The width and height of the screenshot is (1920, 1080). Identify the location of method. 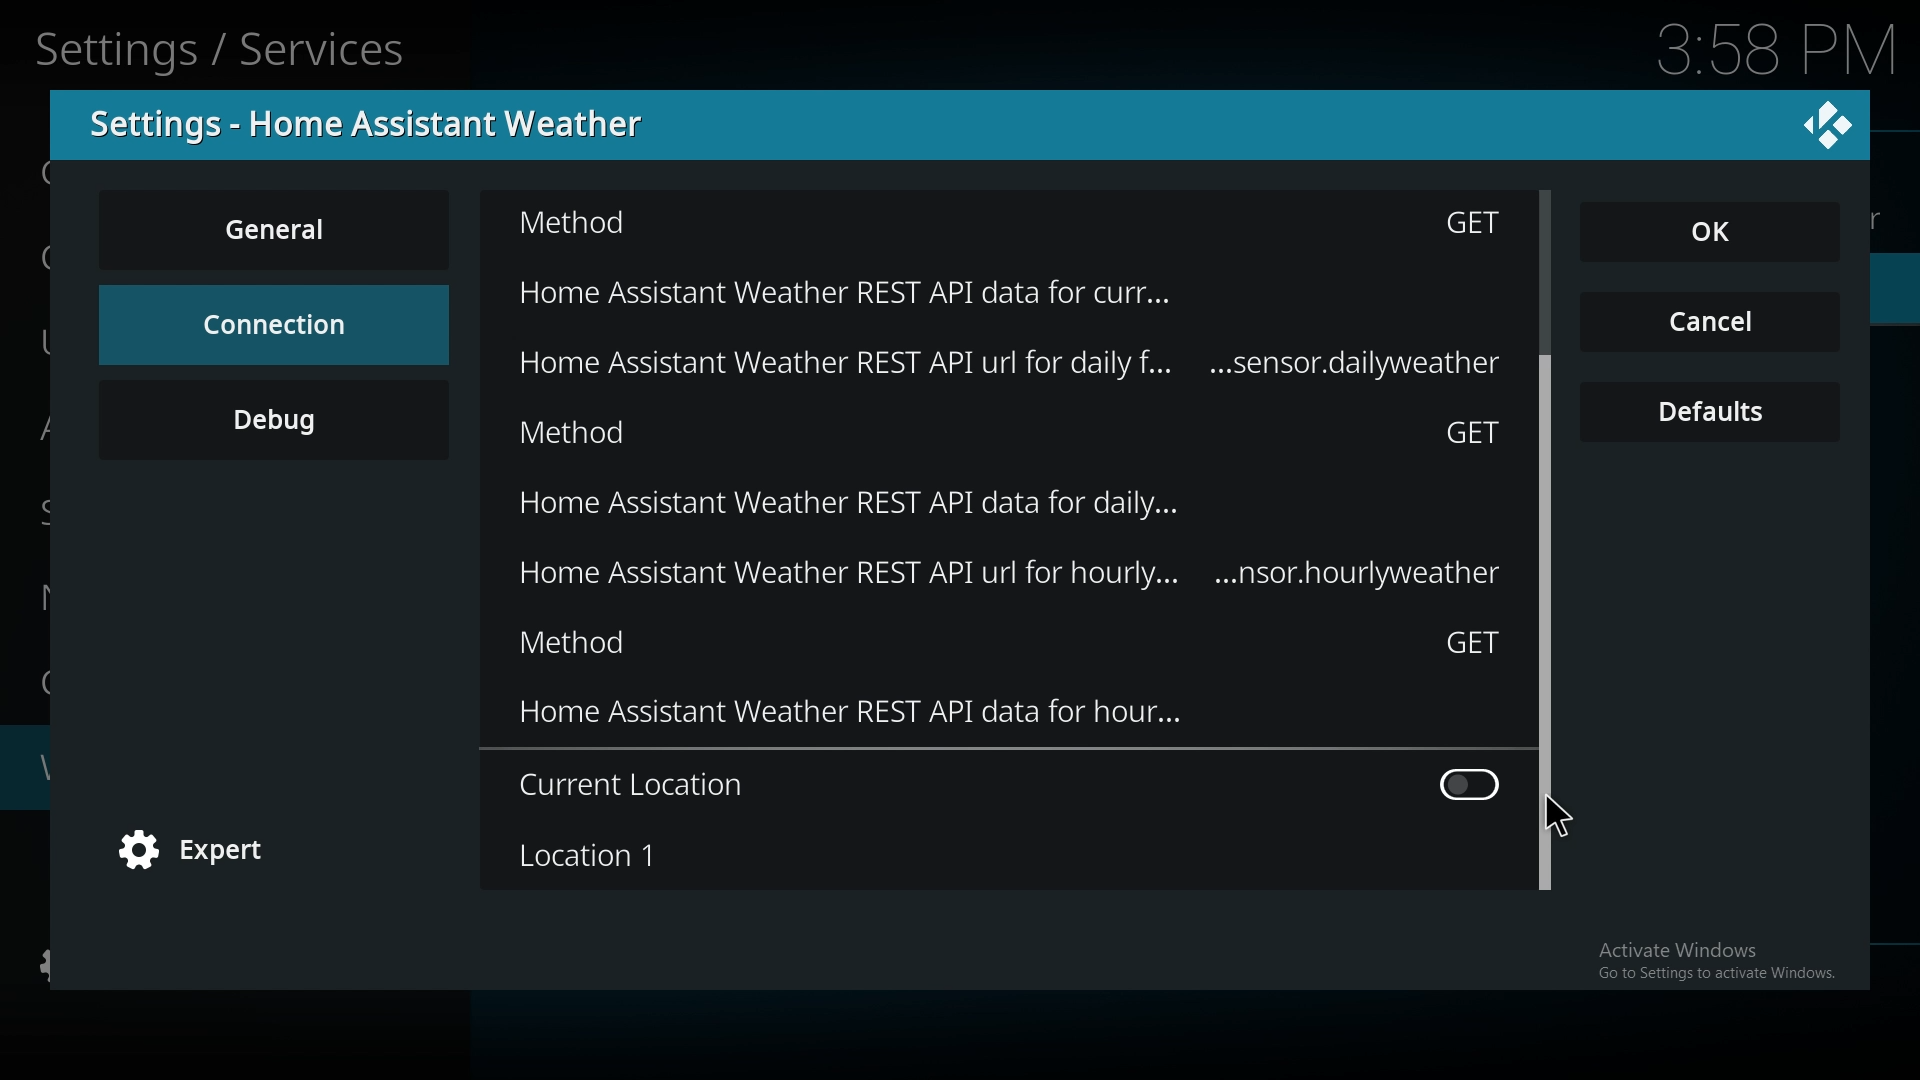
(1010, 648).